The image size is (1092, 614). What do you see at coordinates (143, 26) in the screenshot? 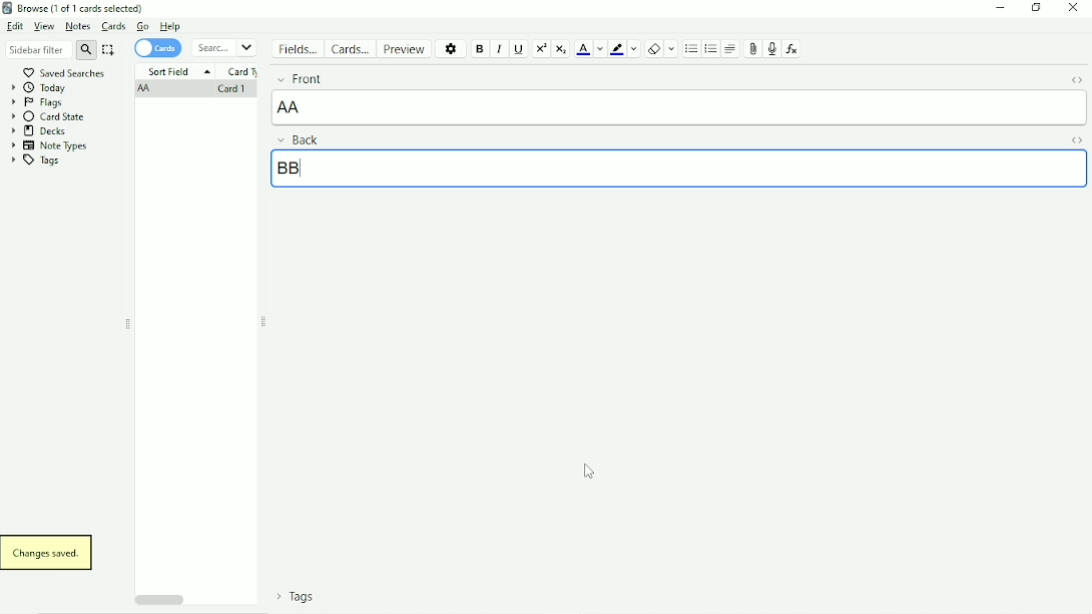
I see `Go` at bounding box center [143, 26].